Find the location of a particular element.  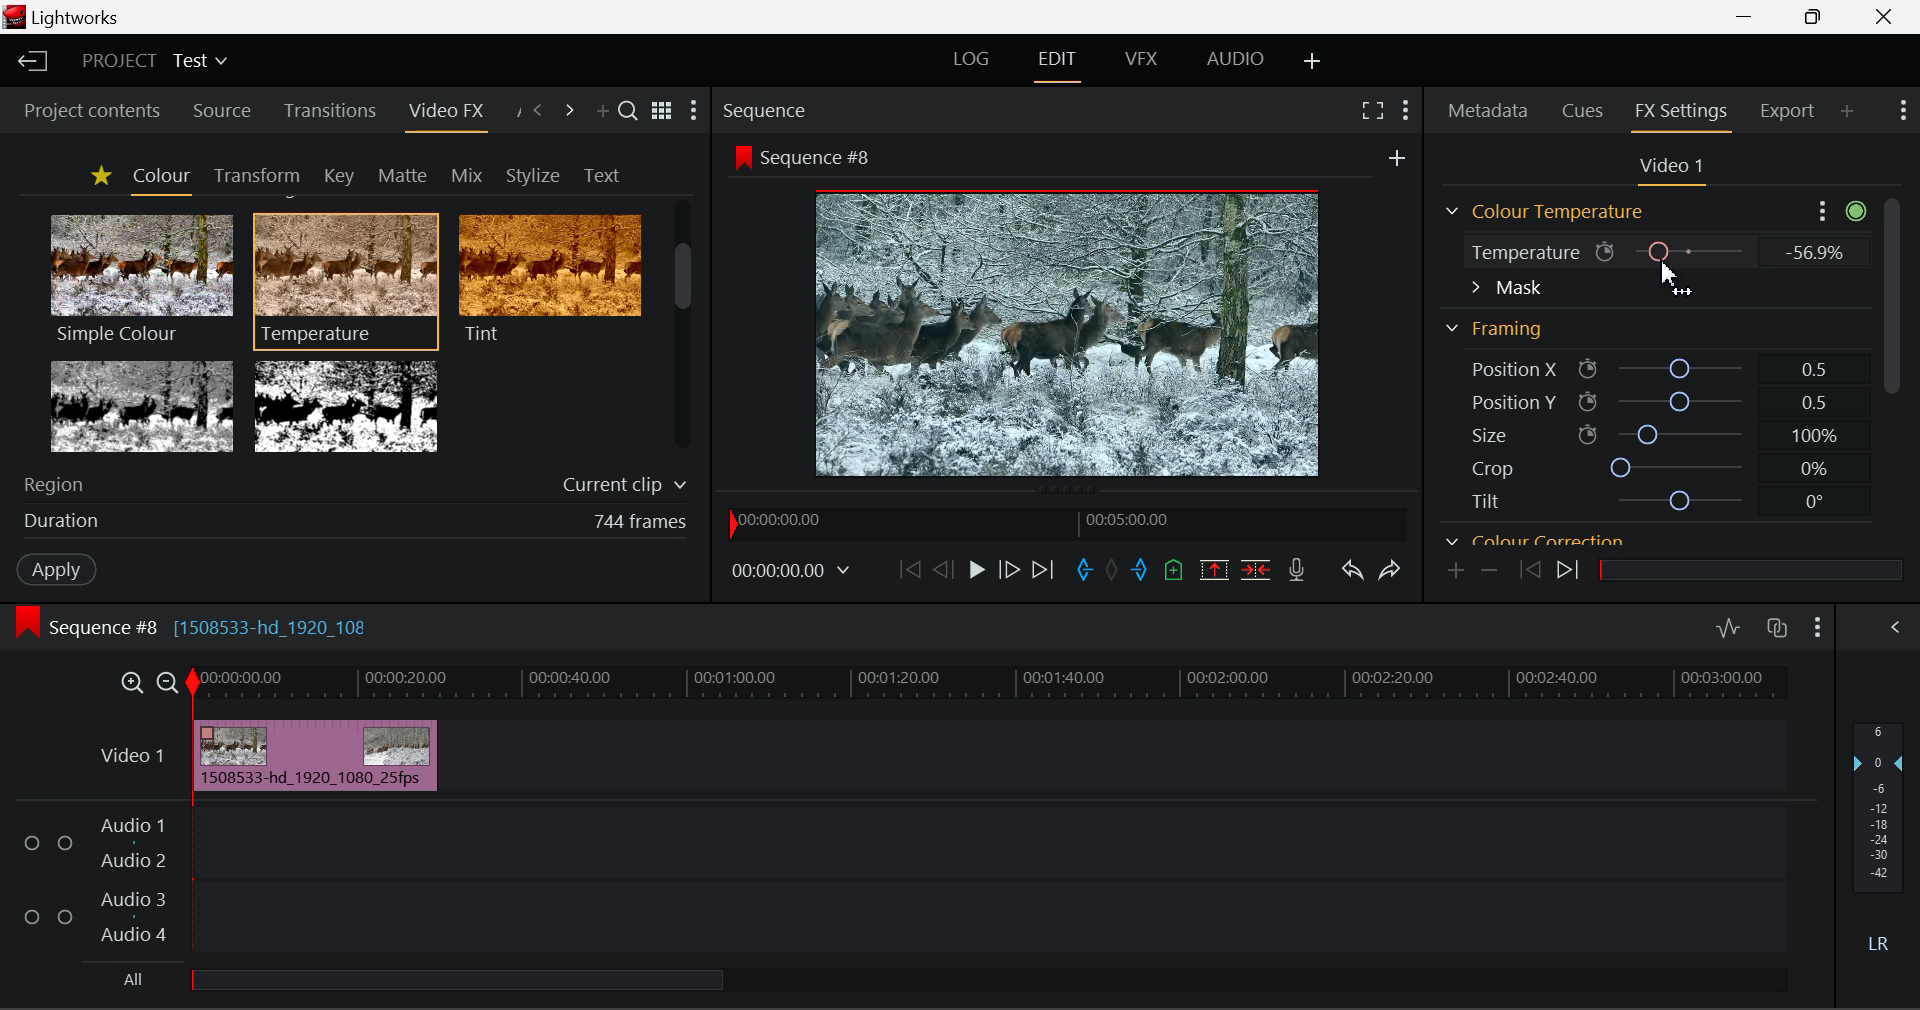

Favorites is located at coordinates (98, 177).